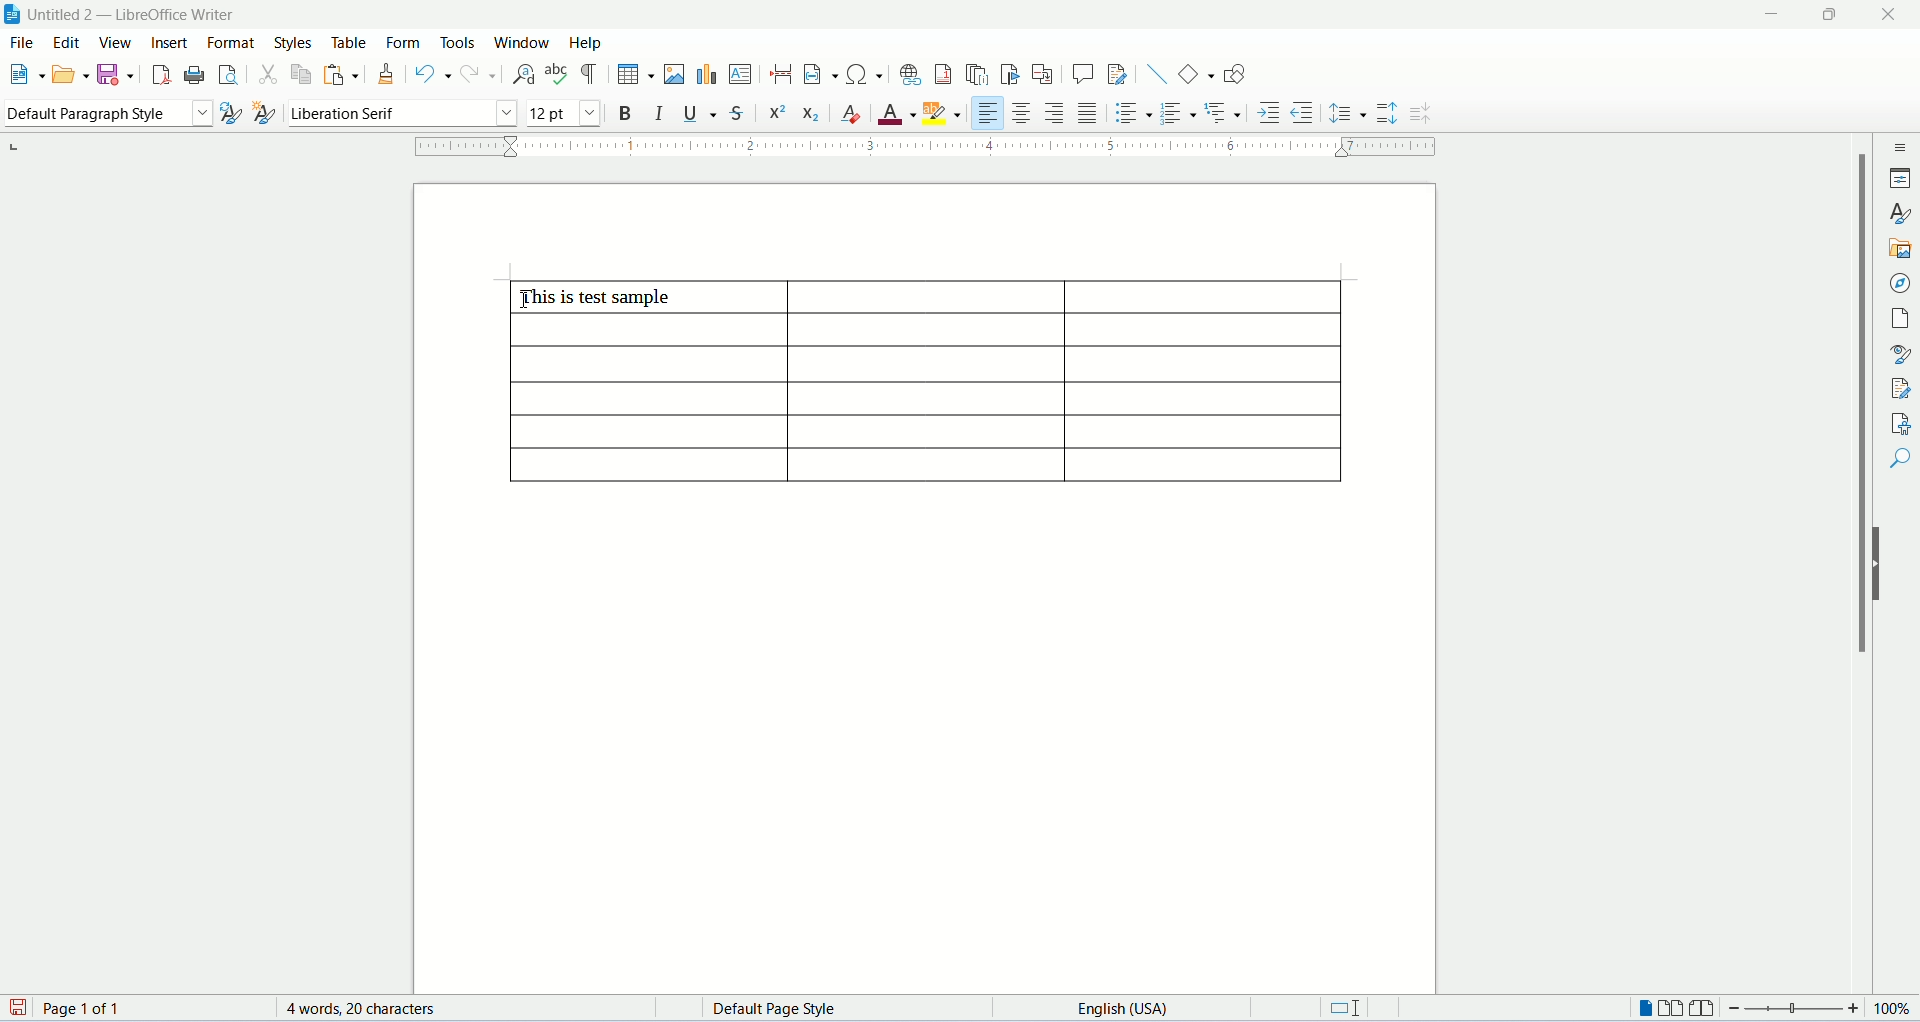  Describe the element at coordinates (464, 42) in the screenshot. I see `tools` at that location.